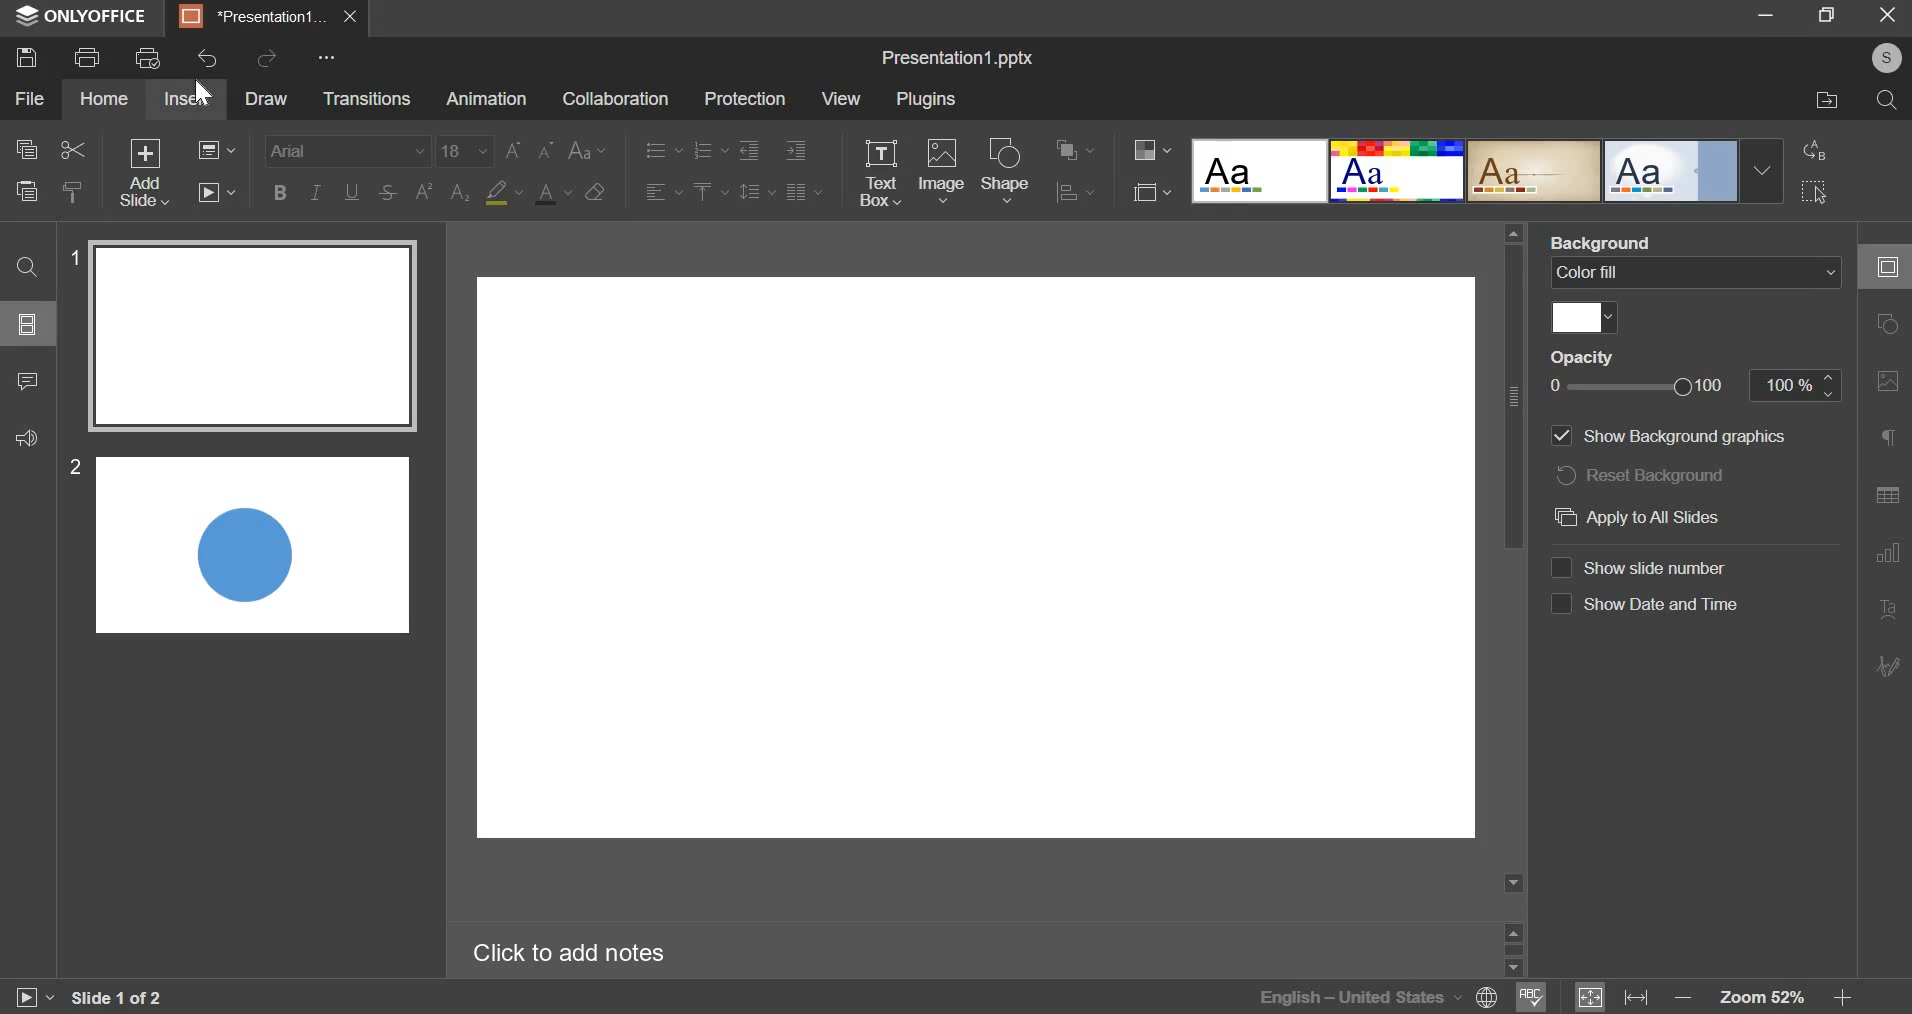  What do you see at coordinates (1534, 172) in the screenshot?
I see `Word art` at bounding box center [1534, 172].